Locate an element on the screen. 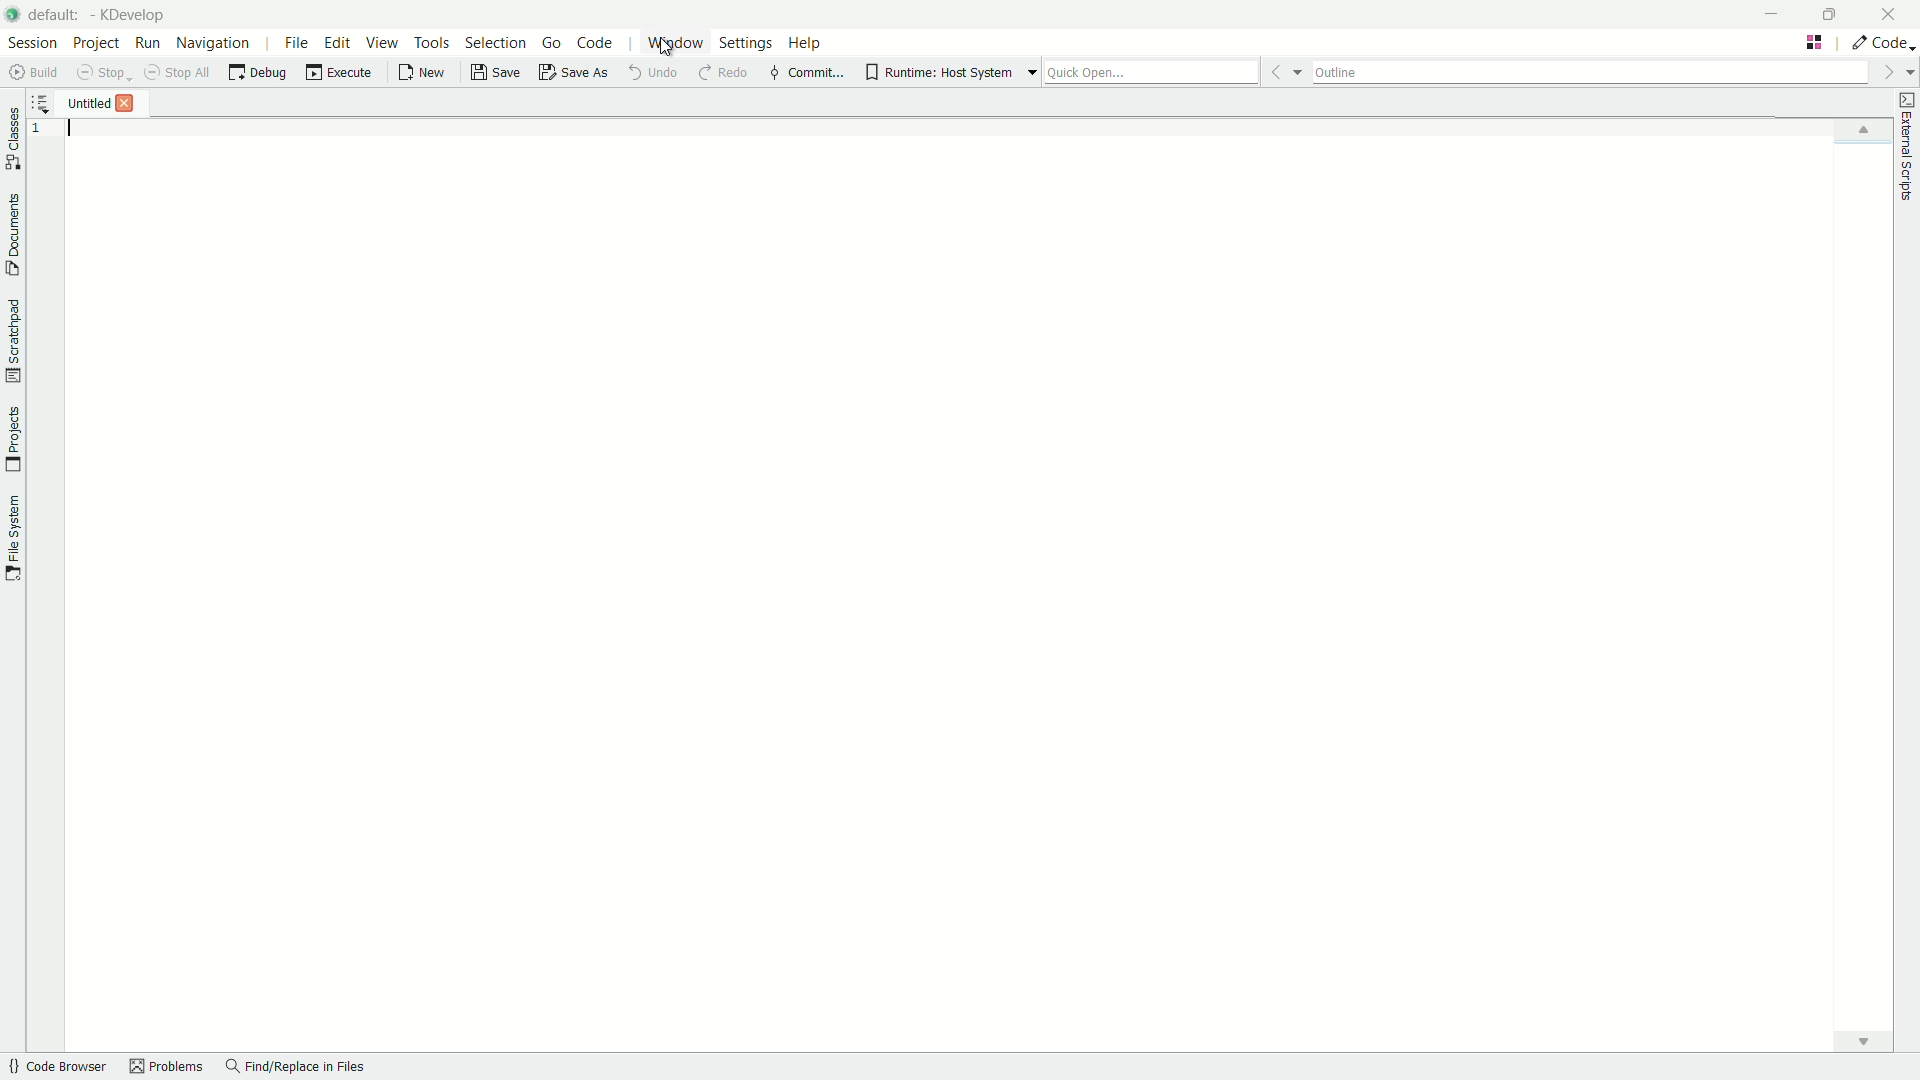 The image size is (1920, 1080). runtime host system is located at coordinates (952, 72).